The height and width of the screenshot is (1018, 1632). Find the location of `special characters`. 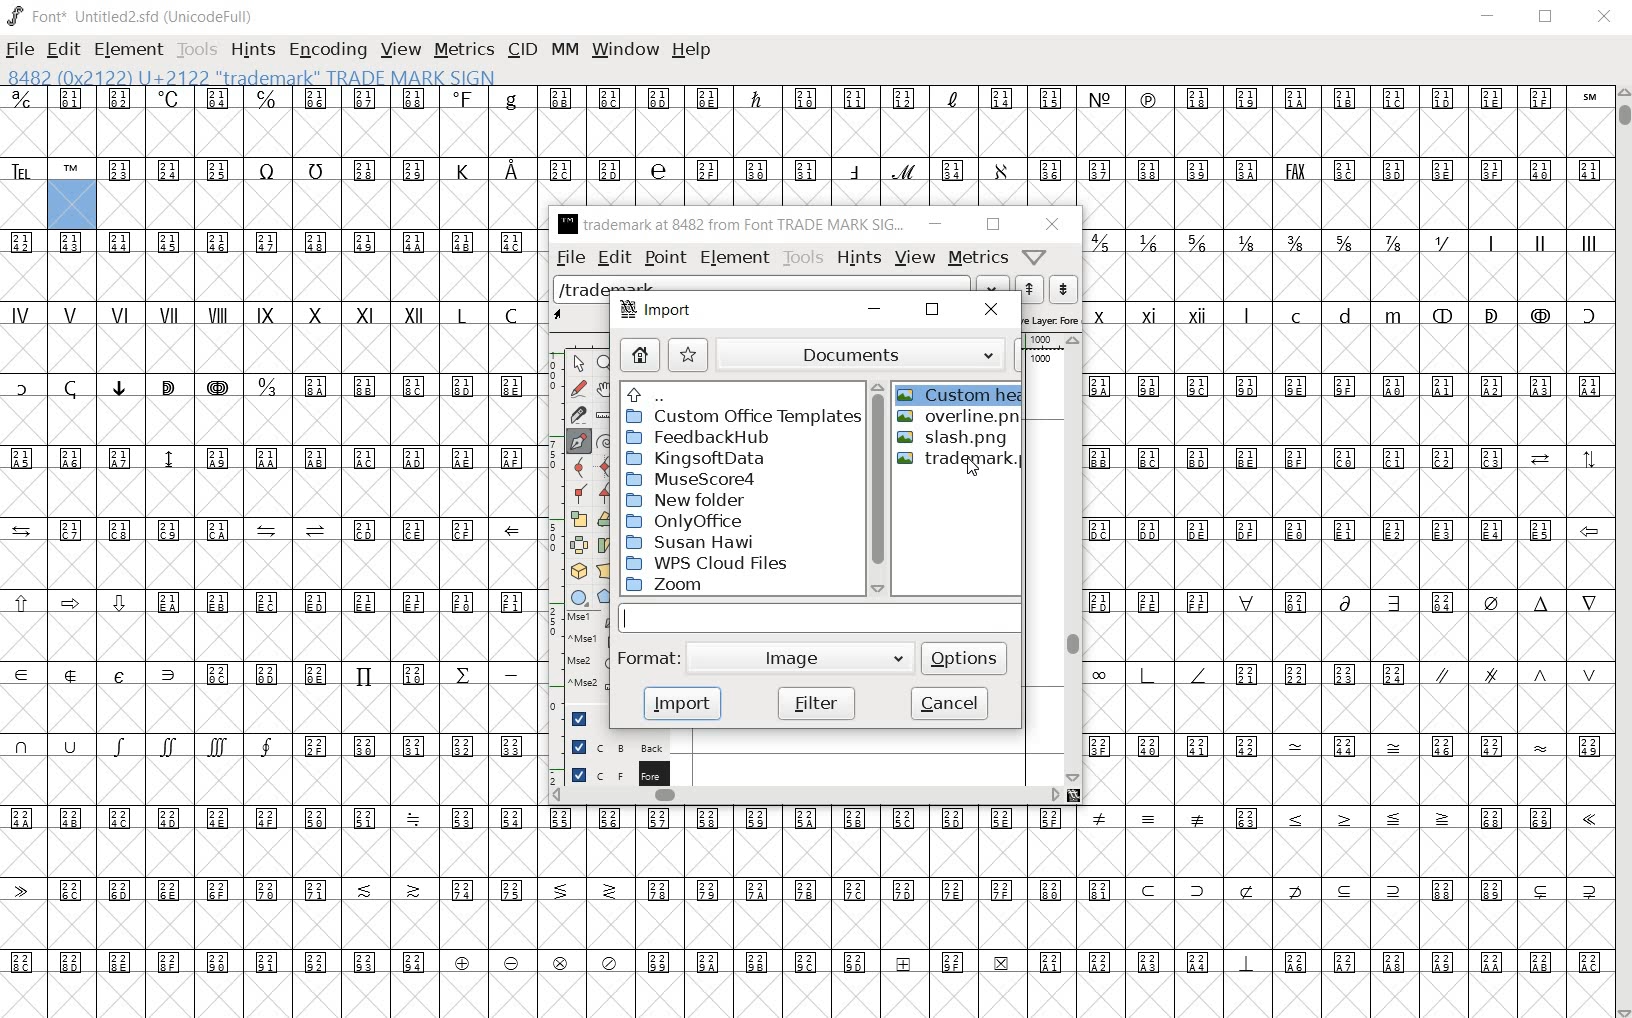

special characters is located at coordinates (144, 409).